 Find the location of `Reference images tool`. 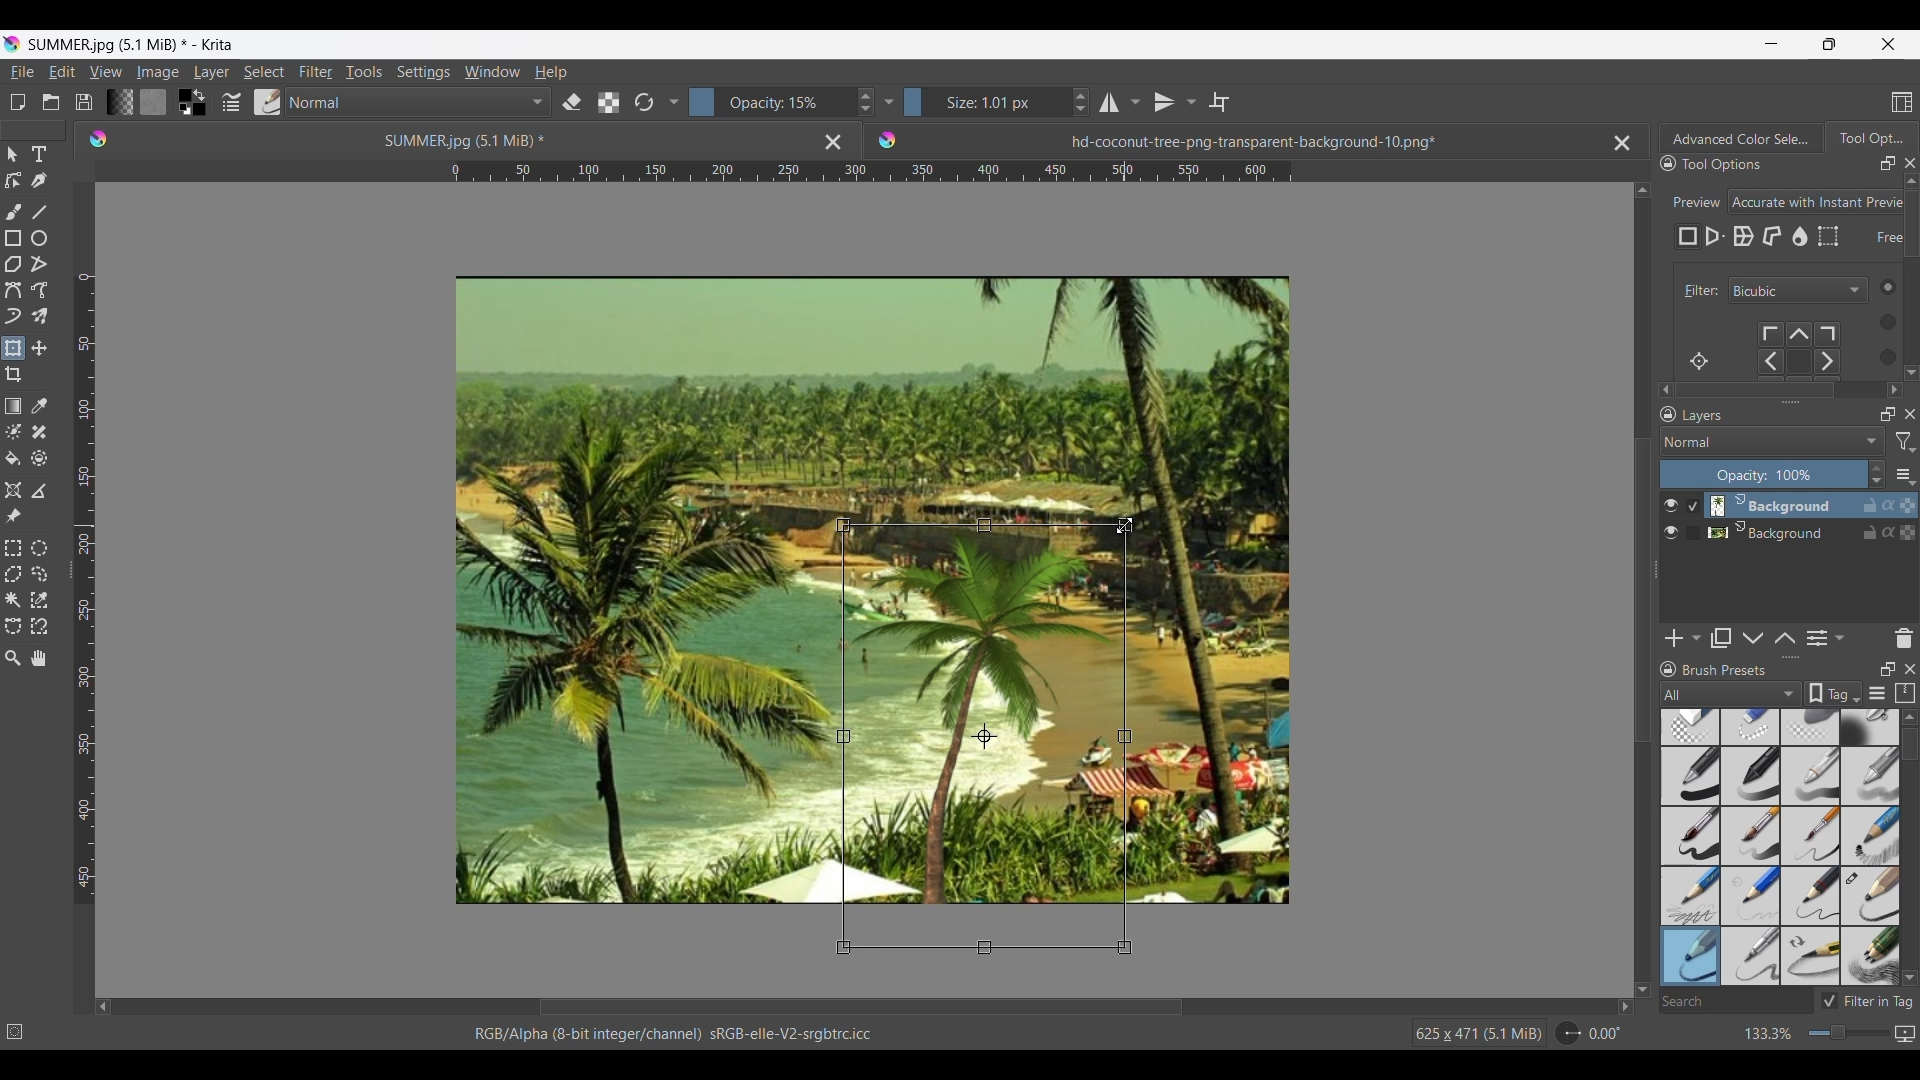

Reference images tool is located at coordinates (14, 515).